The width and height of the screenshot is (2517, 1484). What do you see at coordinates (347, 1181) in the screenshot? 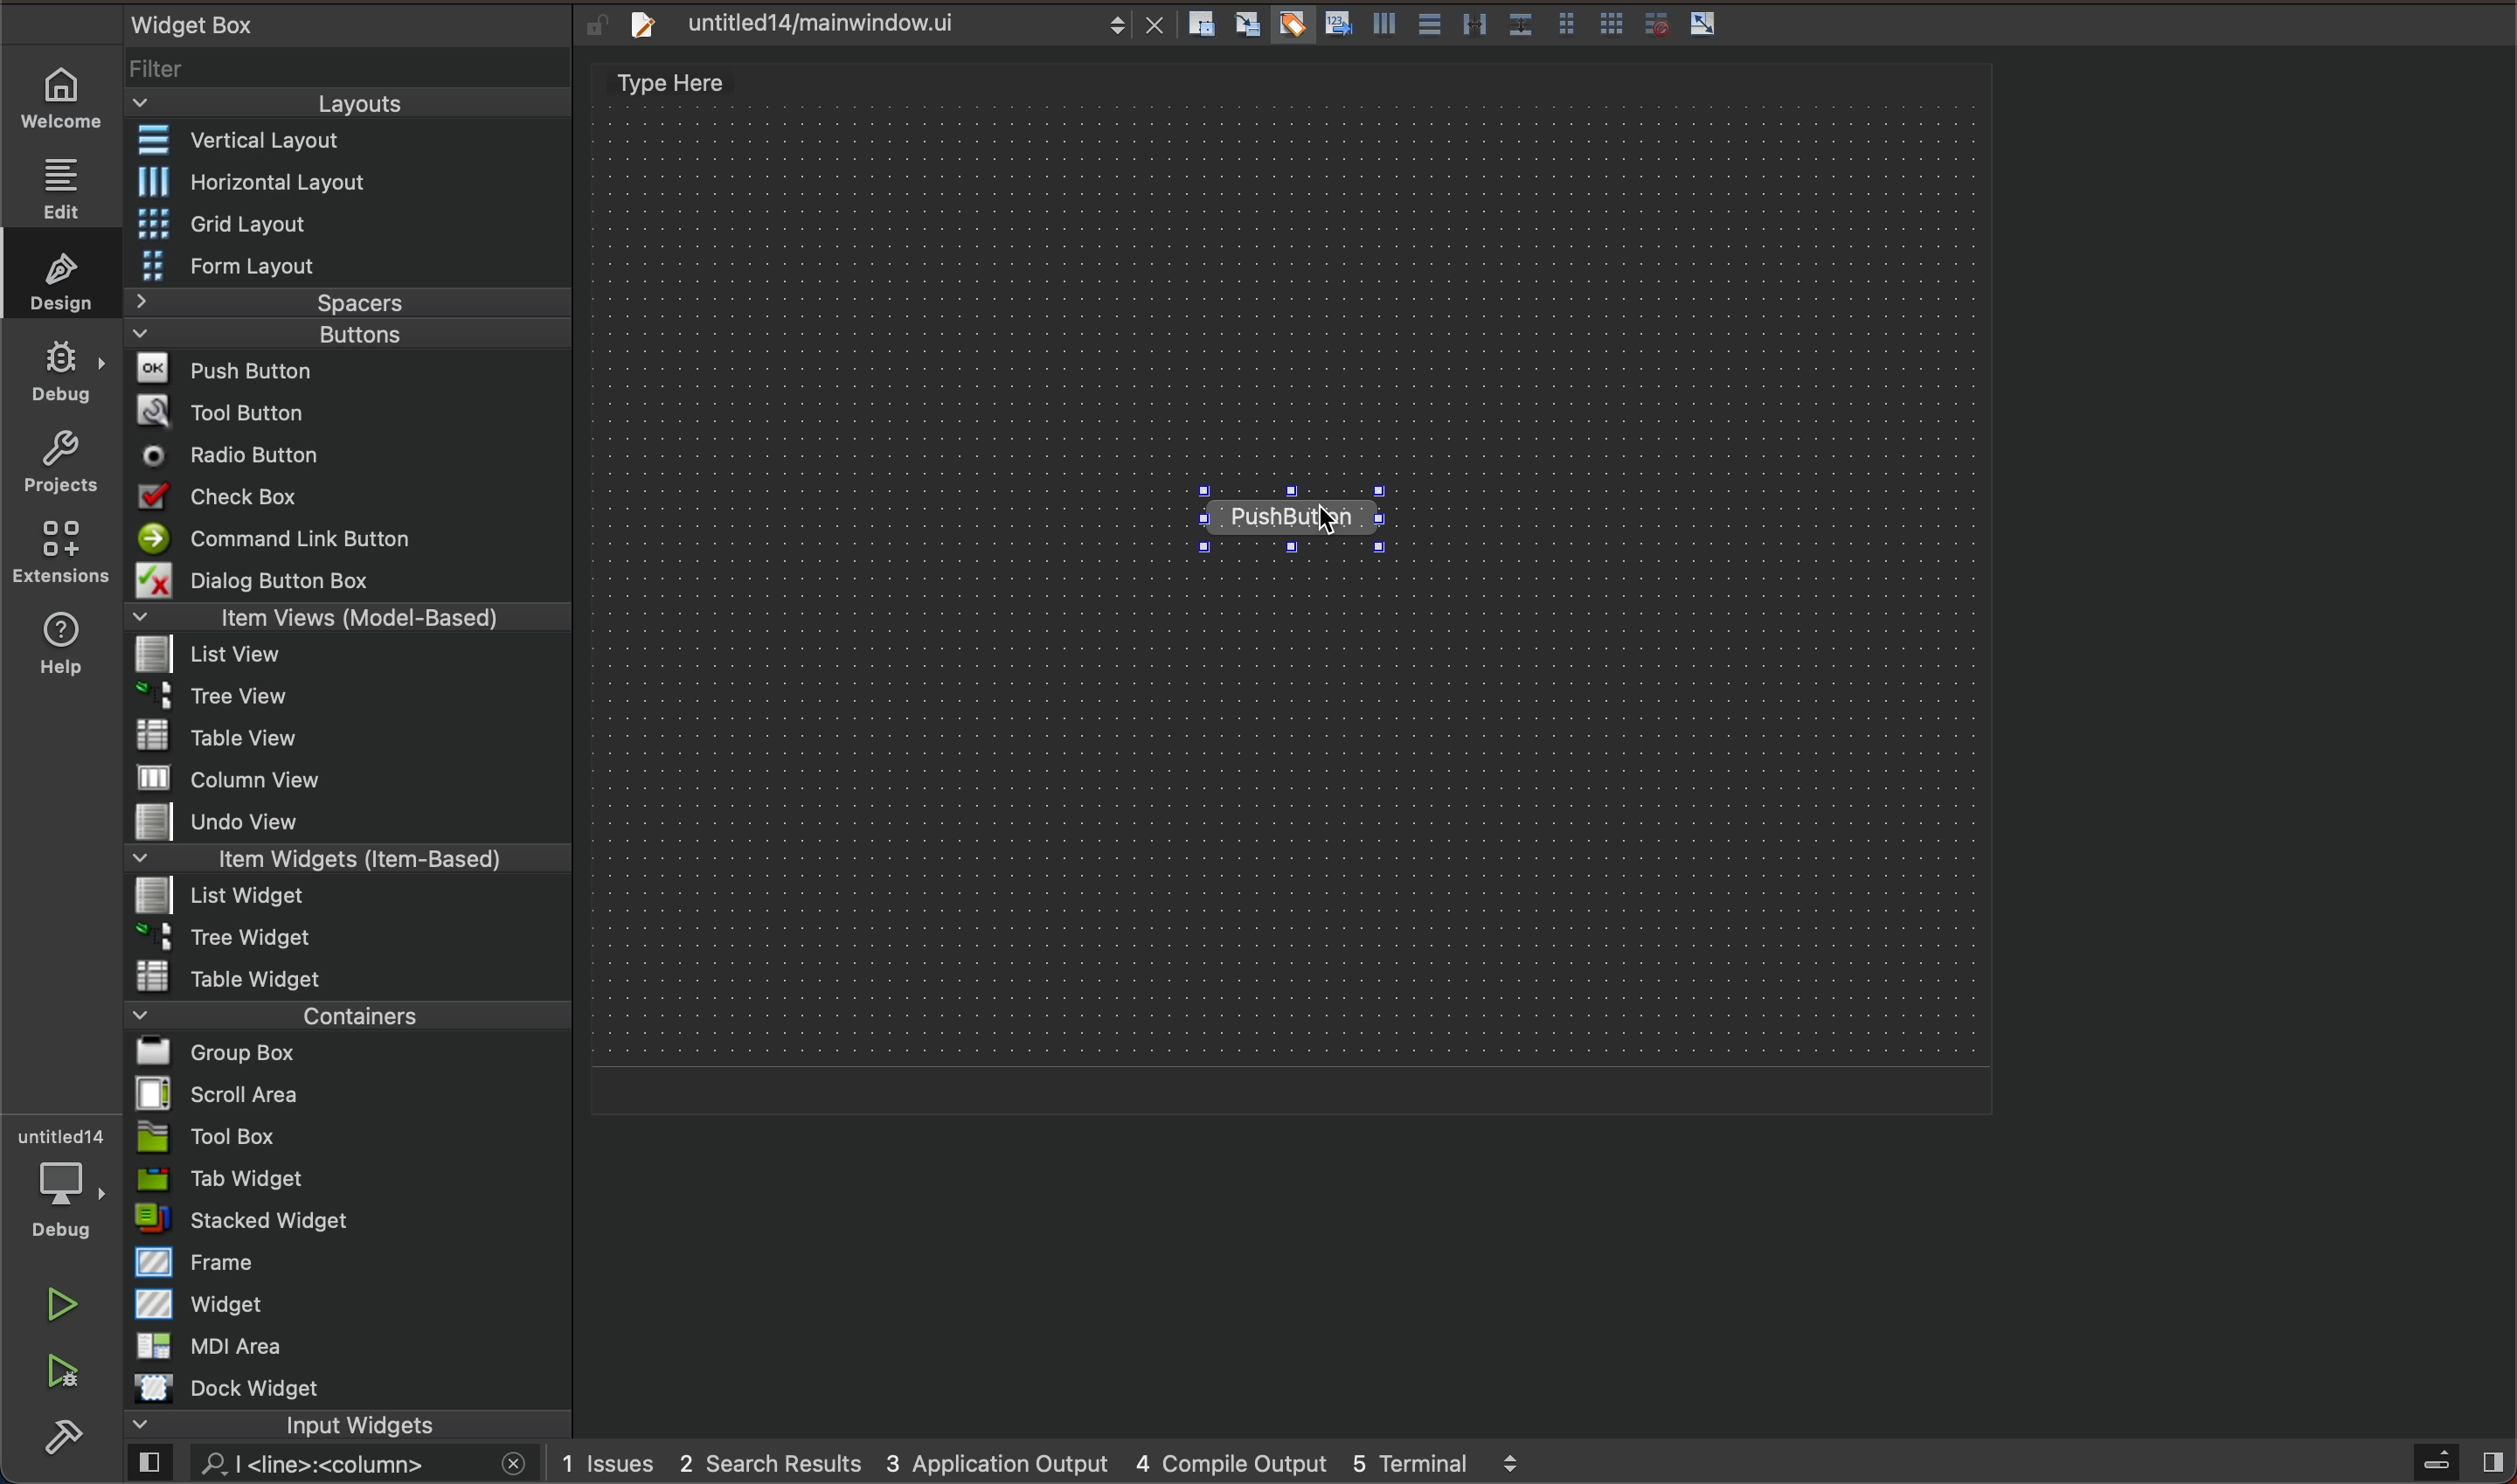
I see `tab widget` at bounding box center [347, 1181].